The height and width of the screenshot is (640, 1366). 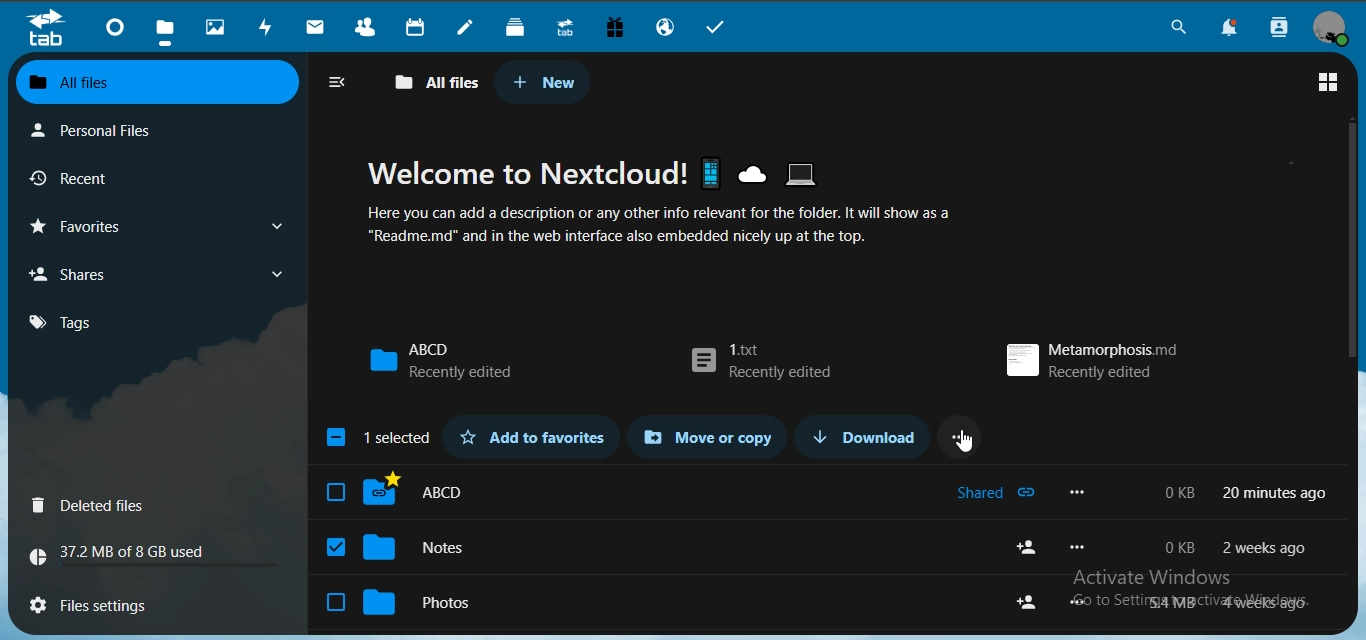 I want to click on search, so click(x=1176, y=27).